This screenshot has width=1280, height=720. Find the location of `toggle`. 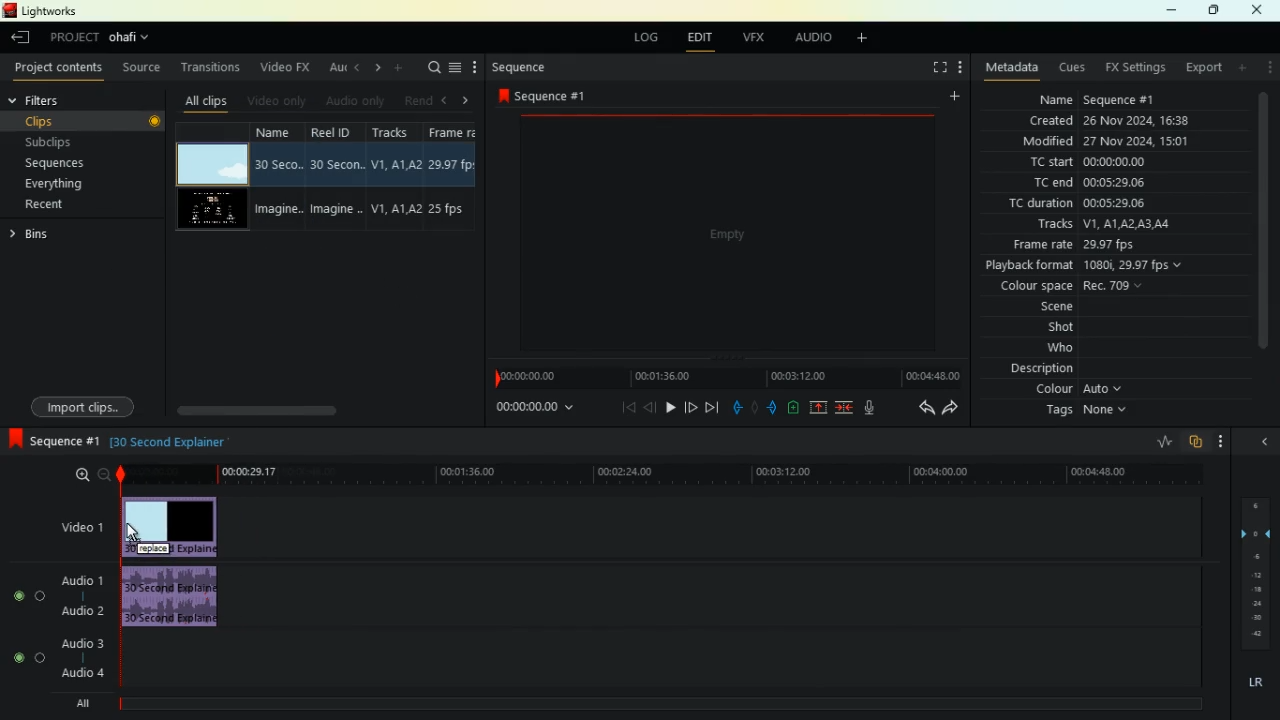

toggle is located at coordinates (19, 596).